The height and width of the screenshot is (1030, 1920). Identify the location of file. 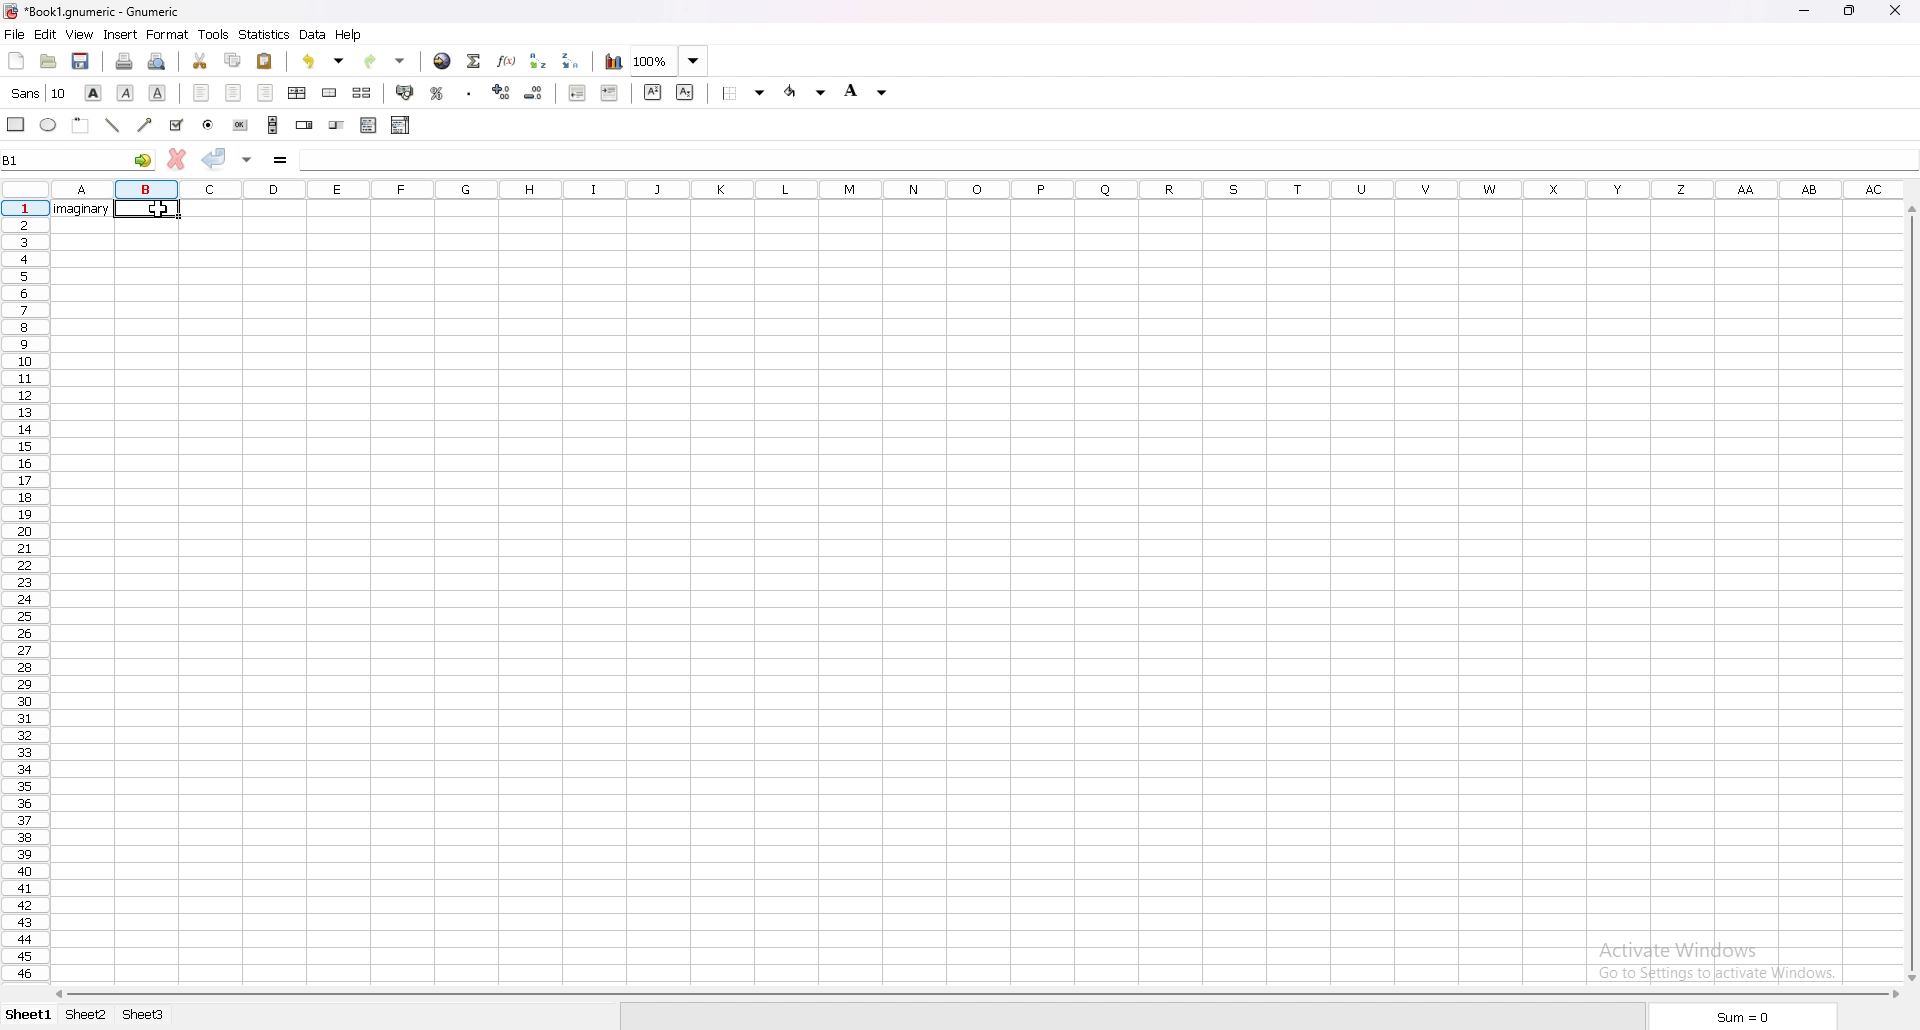
(15, 34).